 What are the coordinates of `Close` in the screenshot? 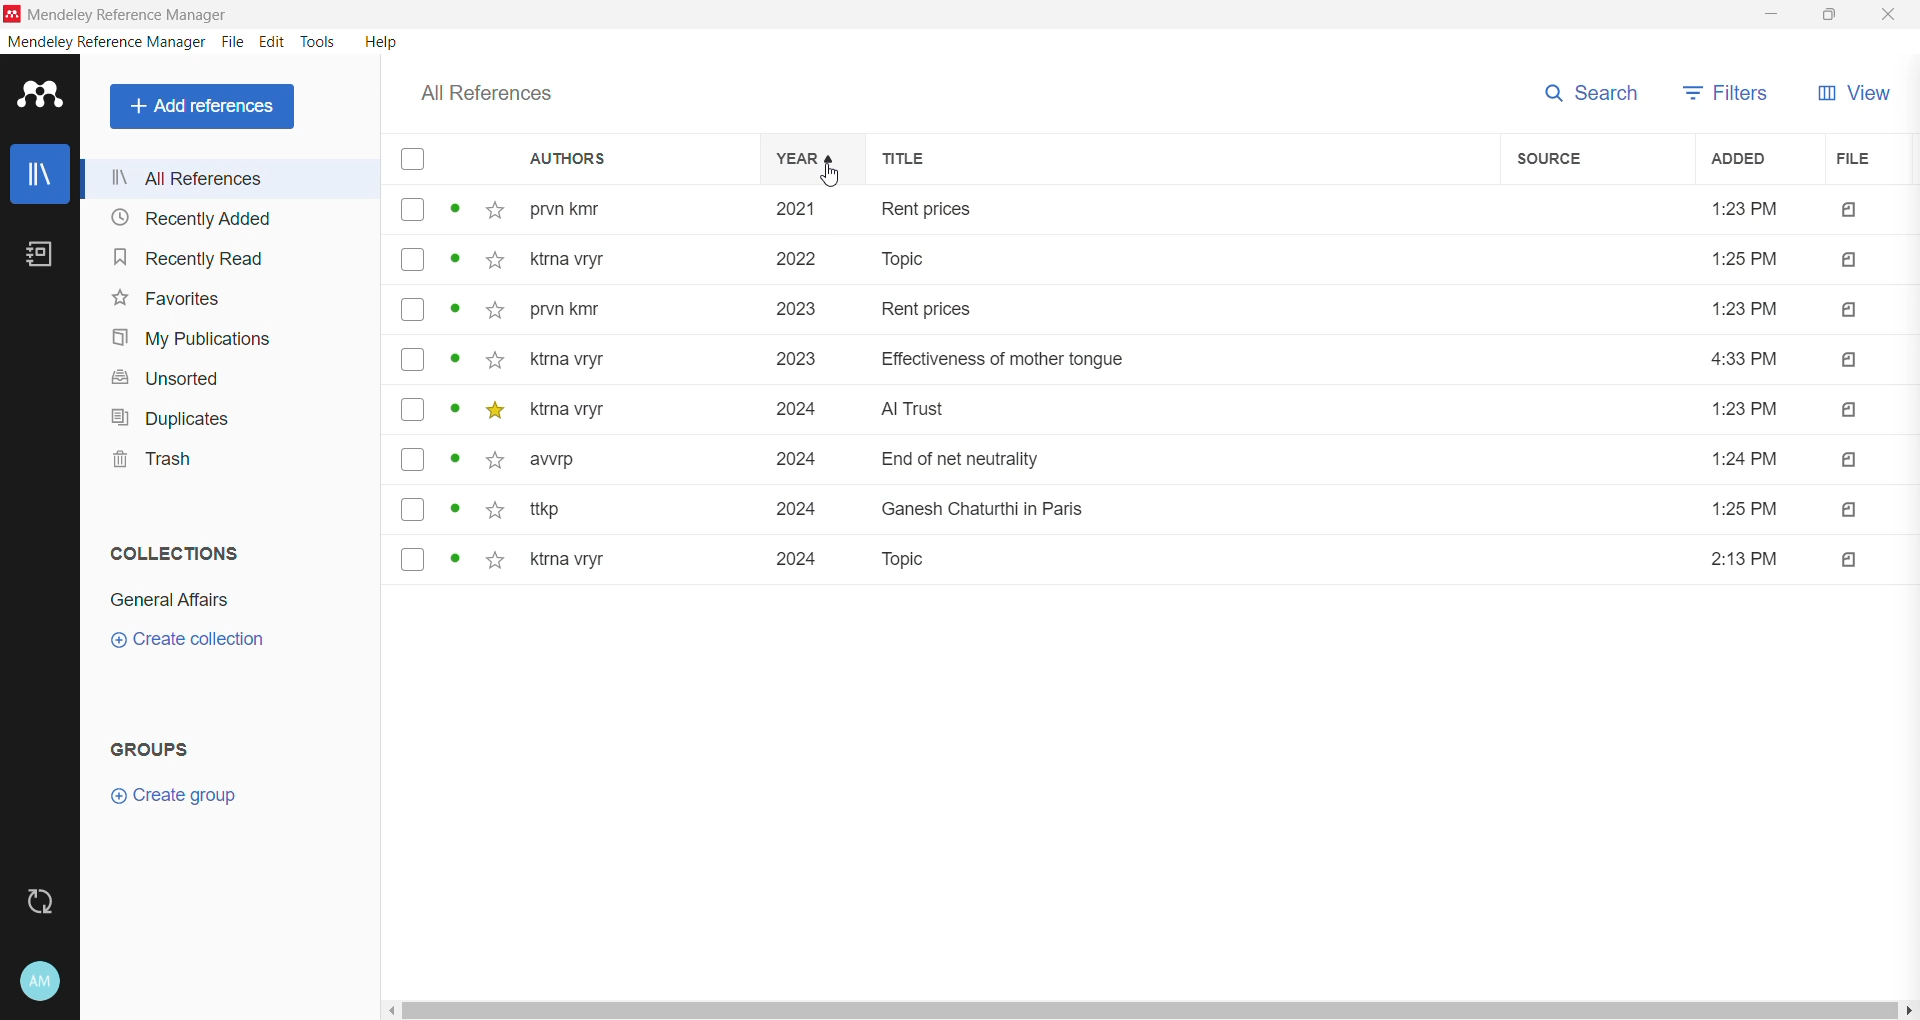 It's located at (1892, 15).